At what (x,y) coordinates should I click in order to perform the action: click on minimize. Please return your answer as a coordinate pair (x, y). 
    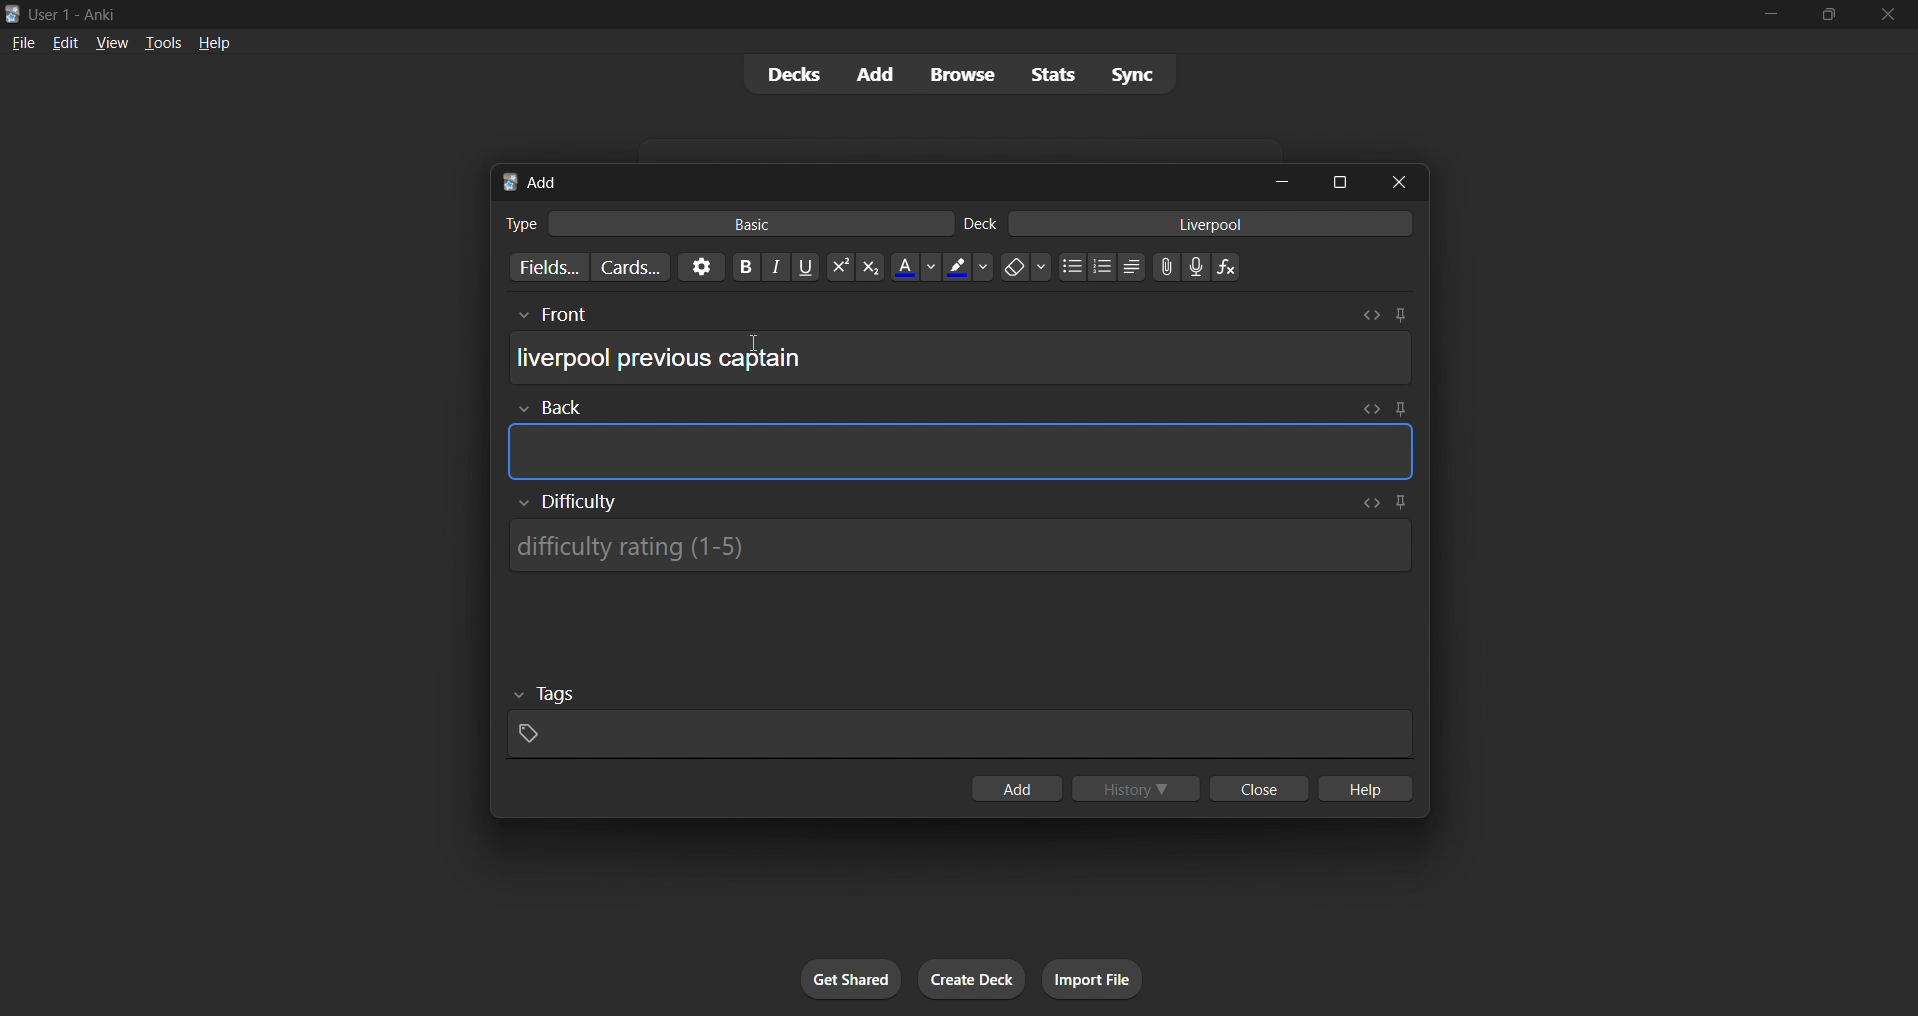
    Looking at the image, I should click on (1767, 16).